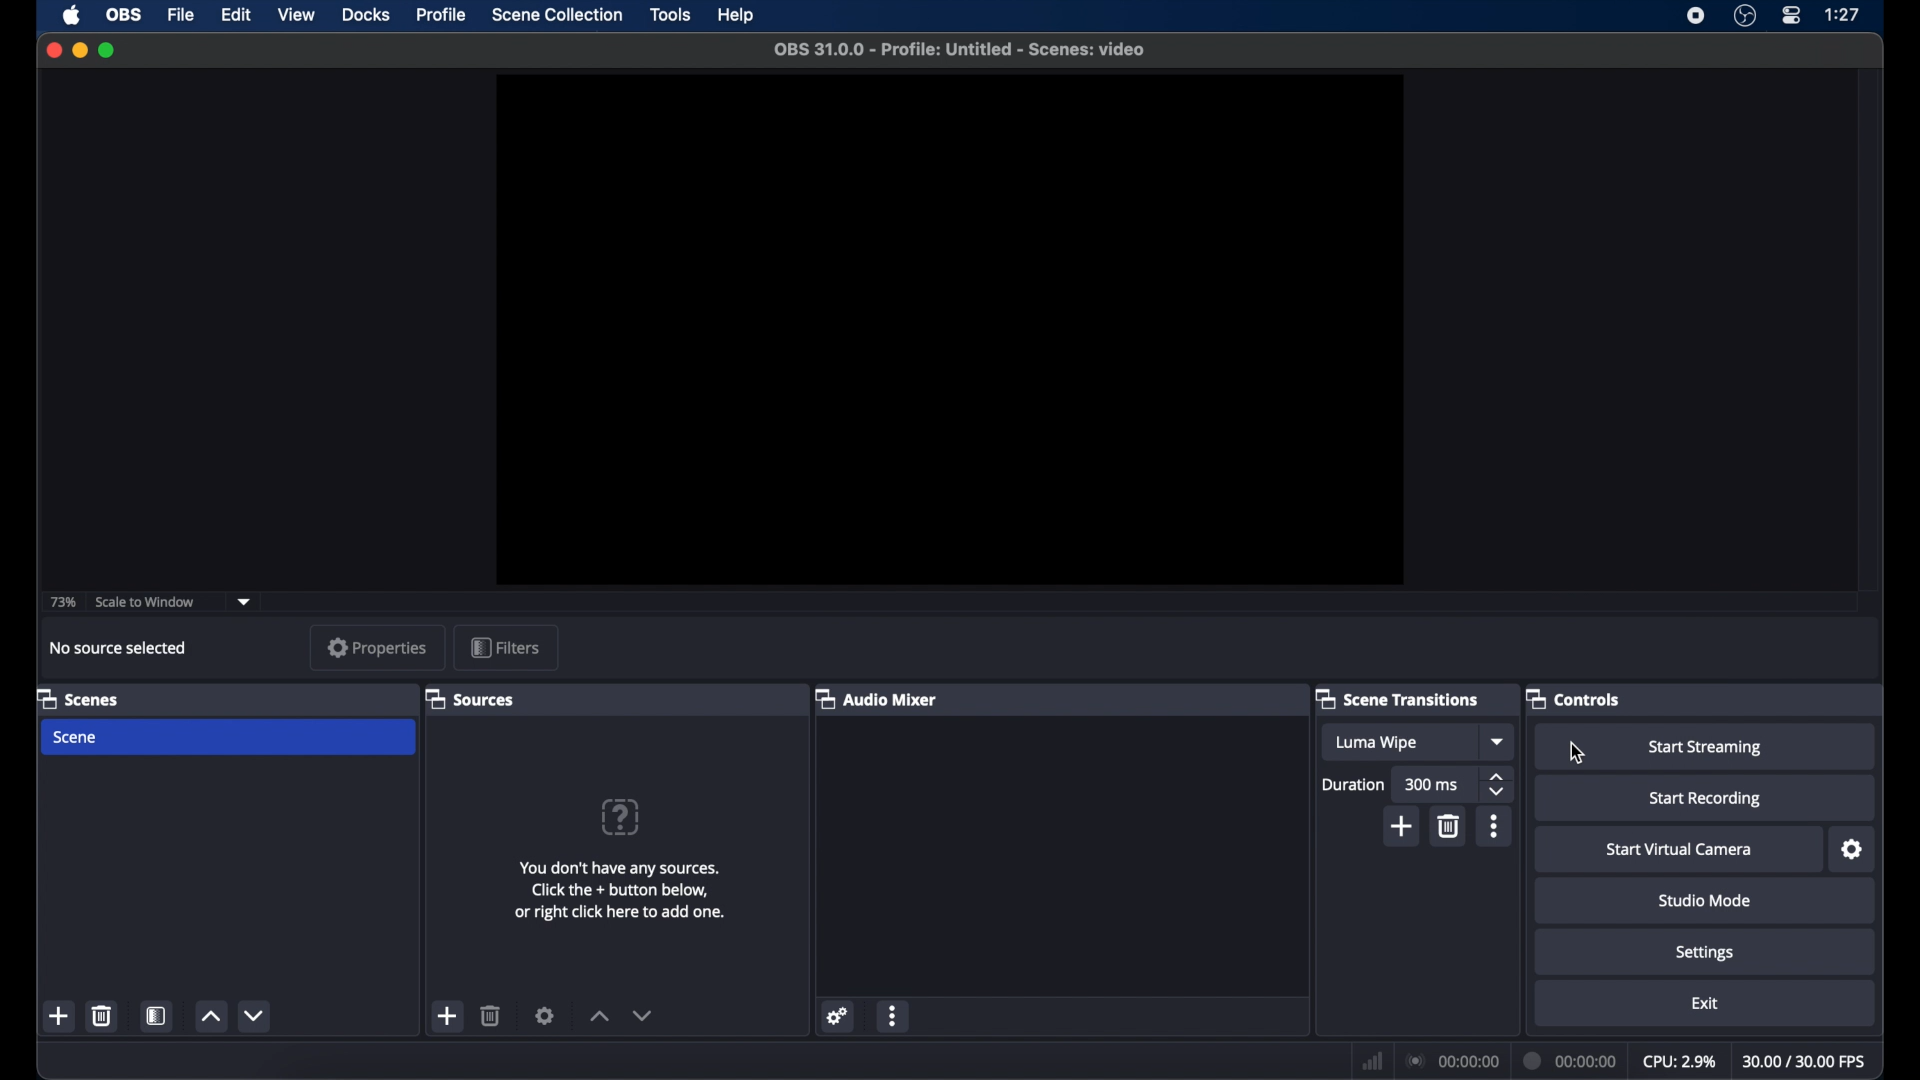  I want to click on file, so click(182, 16).